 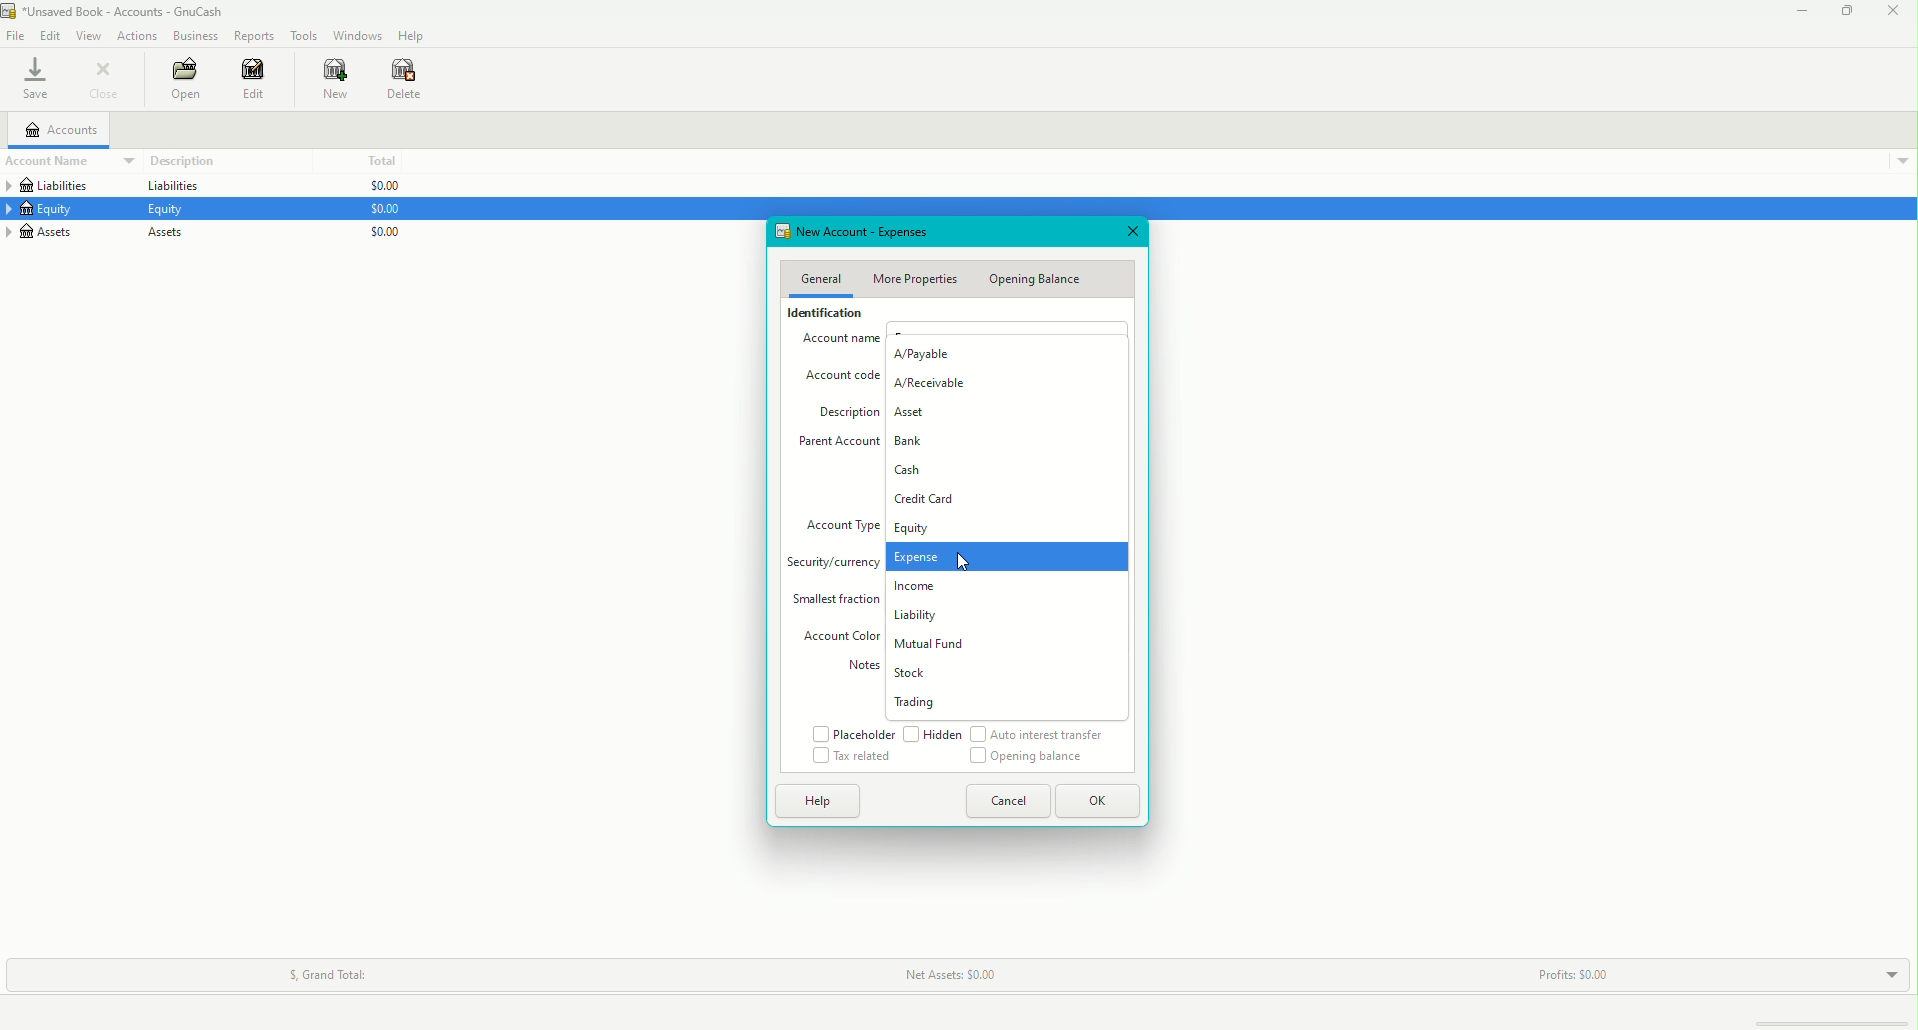 What do you see at coordinates (15, 36) in the screenshot?
I see `File` at bounding box center [15, 36].